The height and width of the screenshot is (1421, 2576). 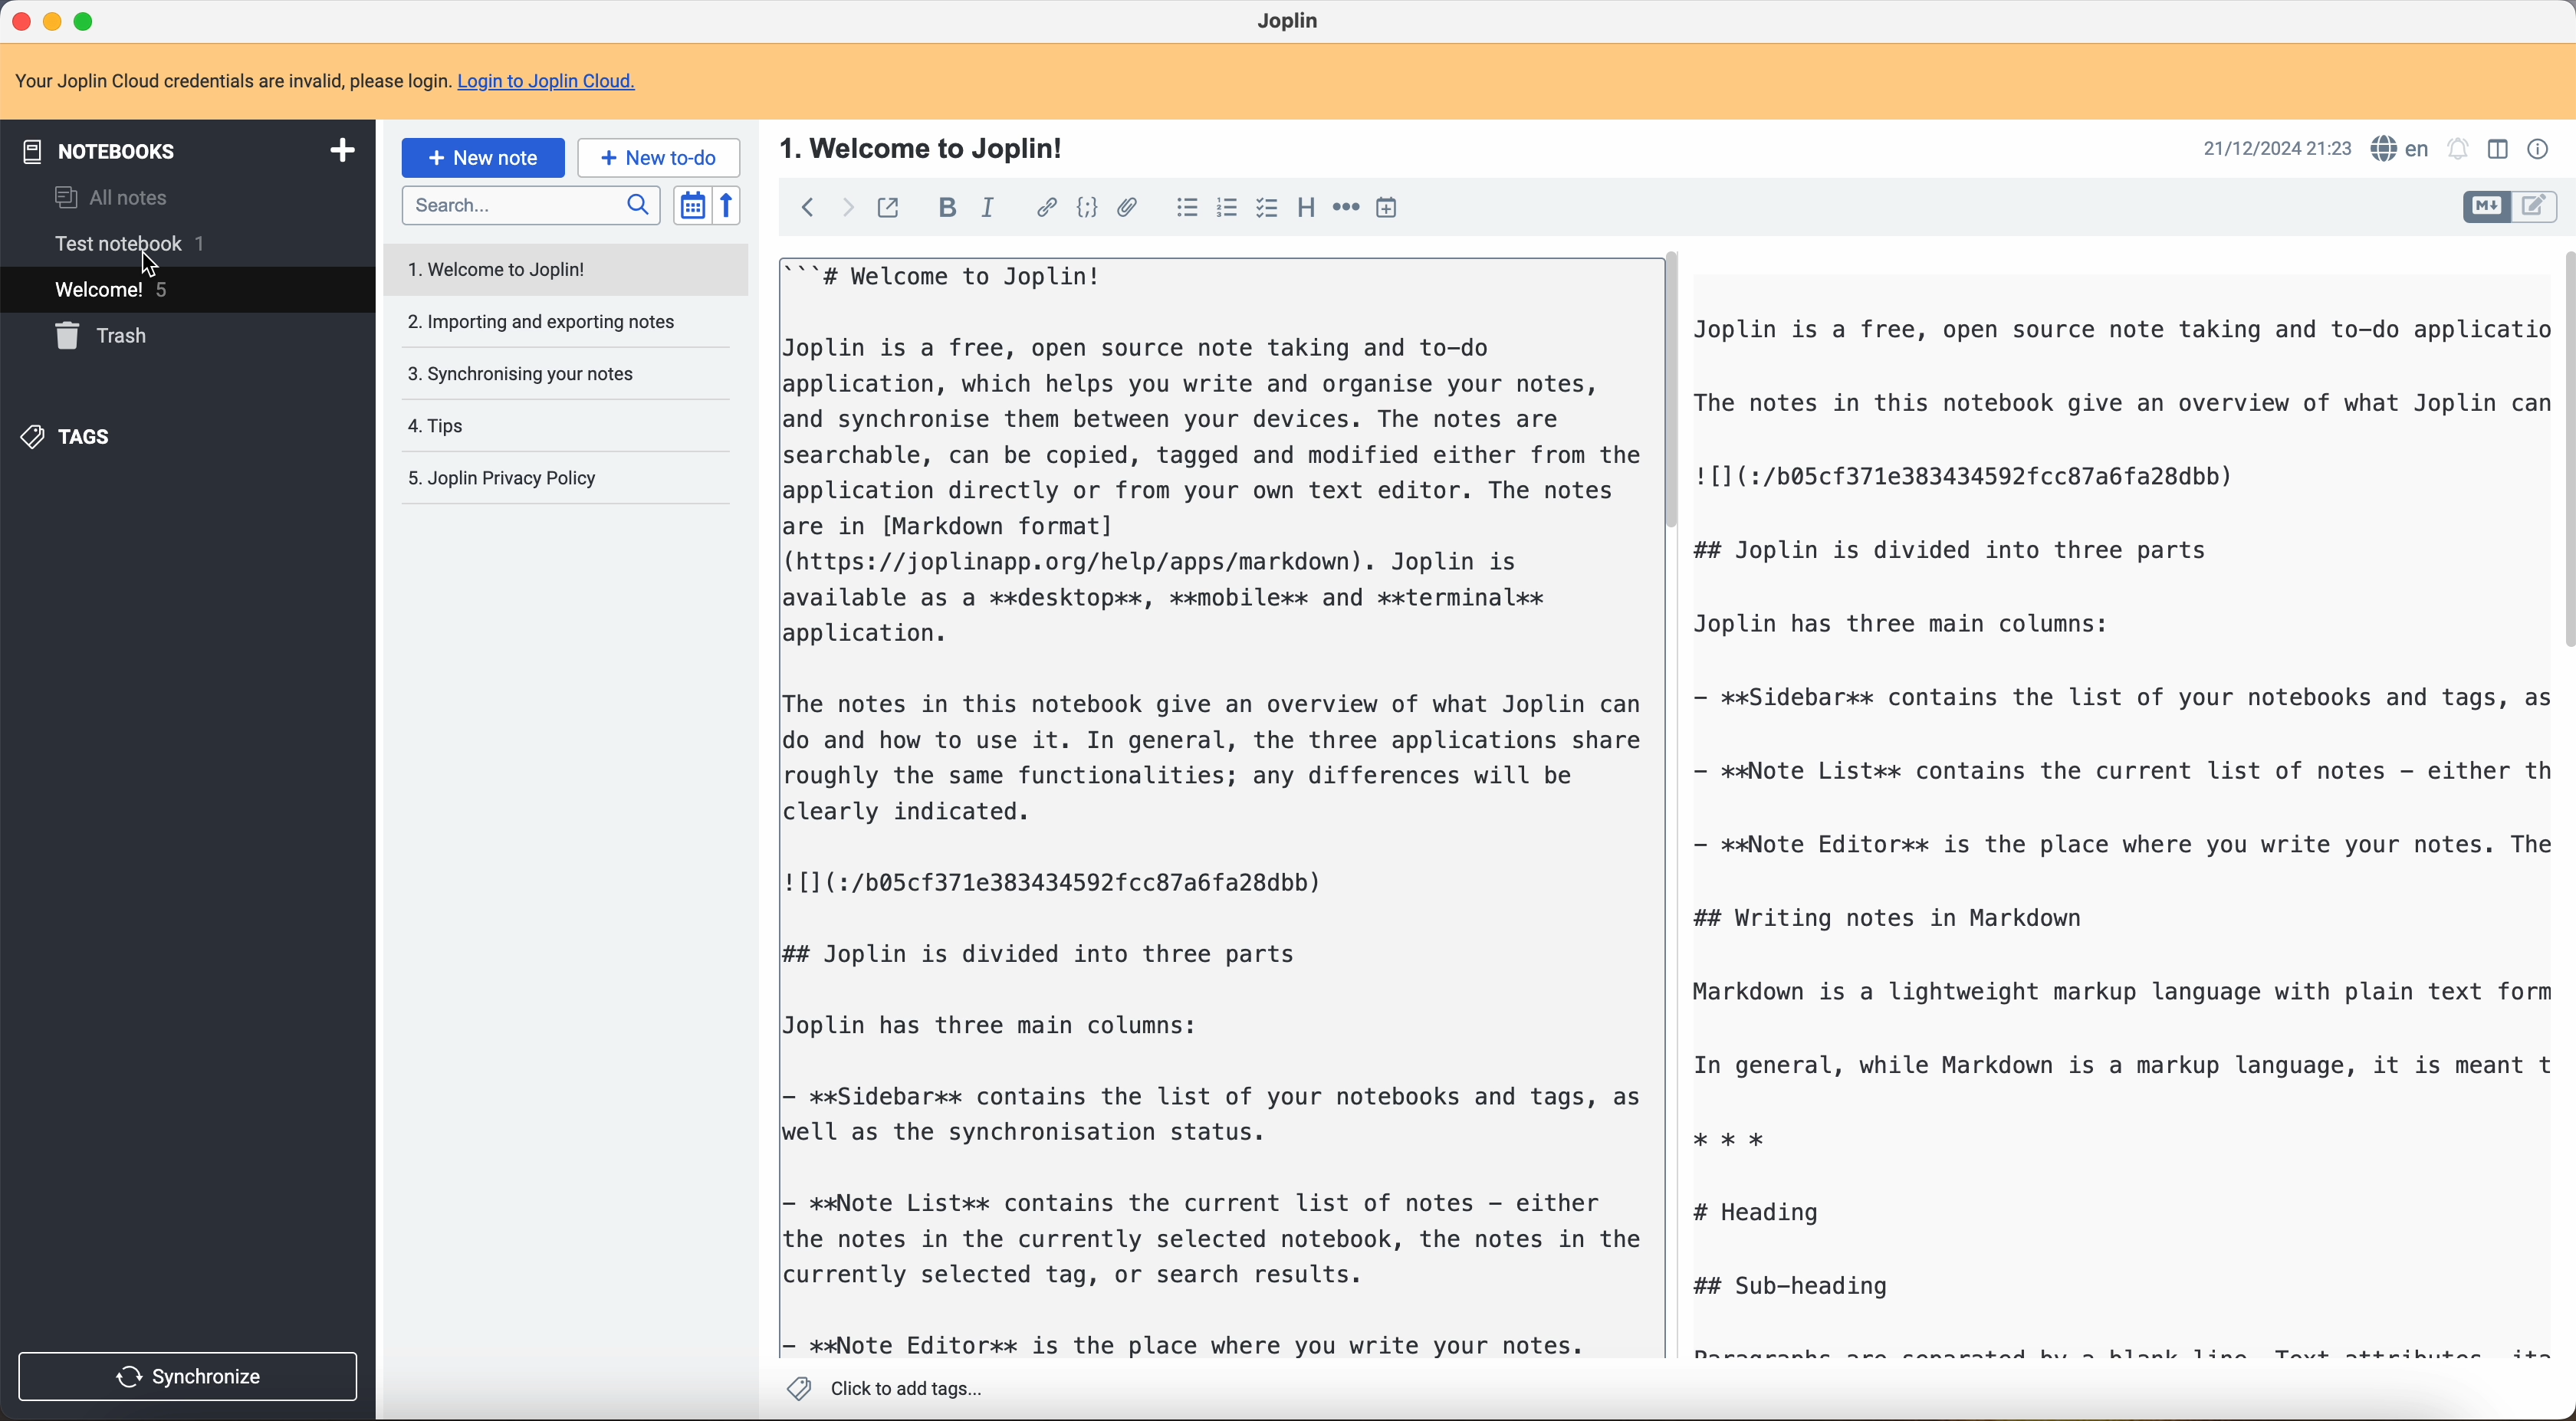 I want to click on scroll bar, so click(x=1673, y=399).